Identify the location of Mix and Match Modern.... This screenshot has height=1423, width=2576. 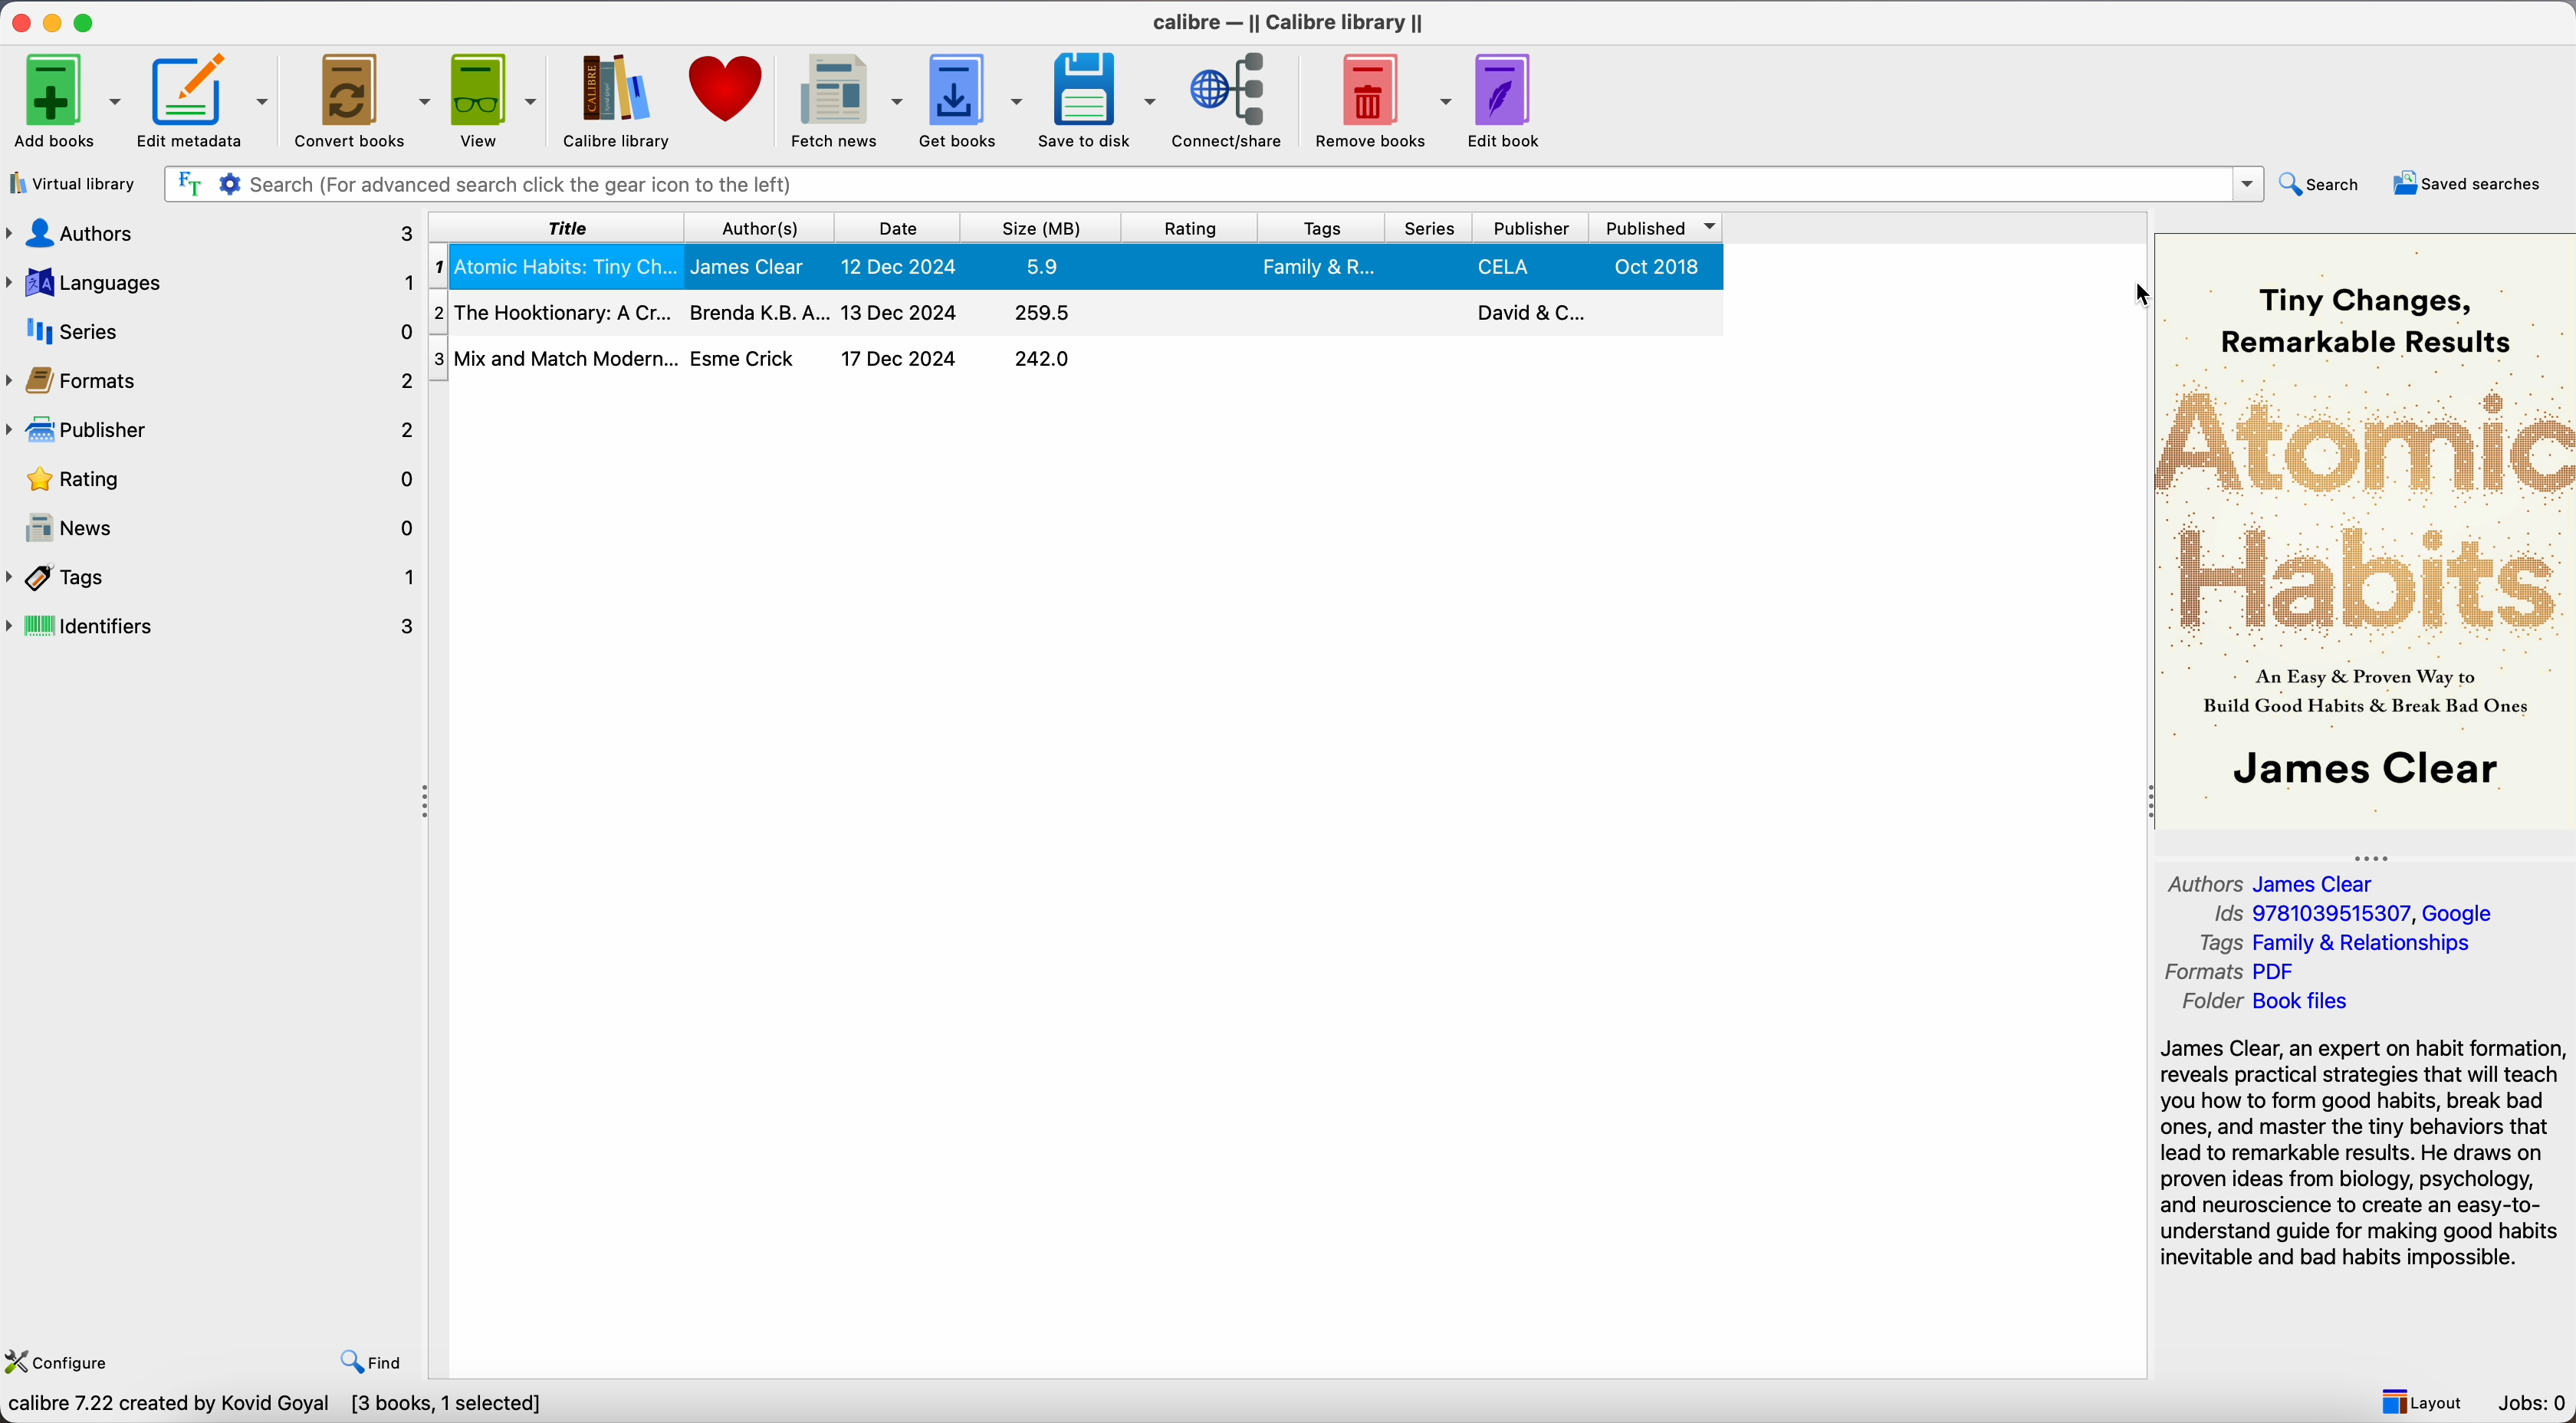
(555, 354).